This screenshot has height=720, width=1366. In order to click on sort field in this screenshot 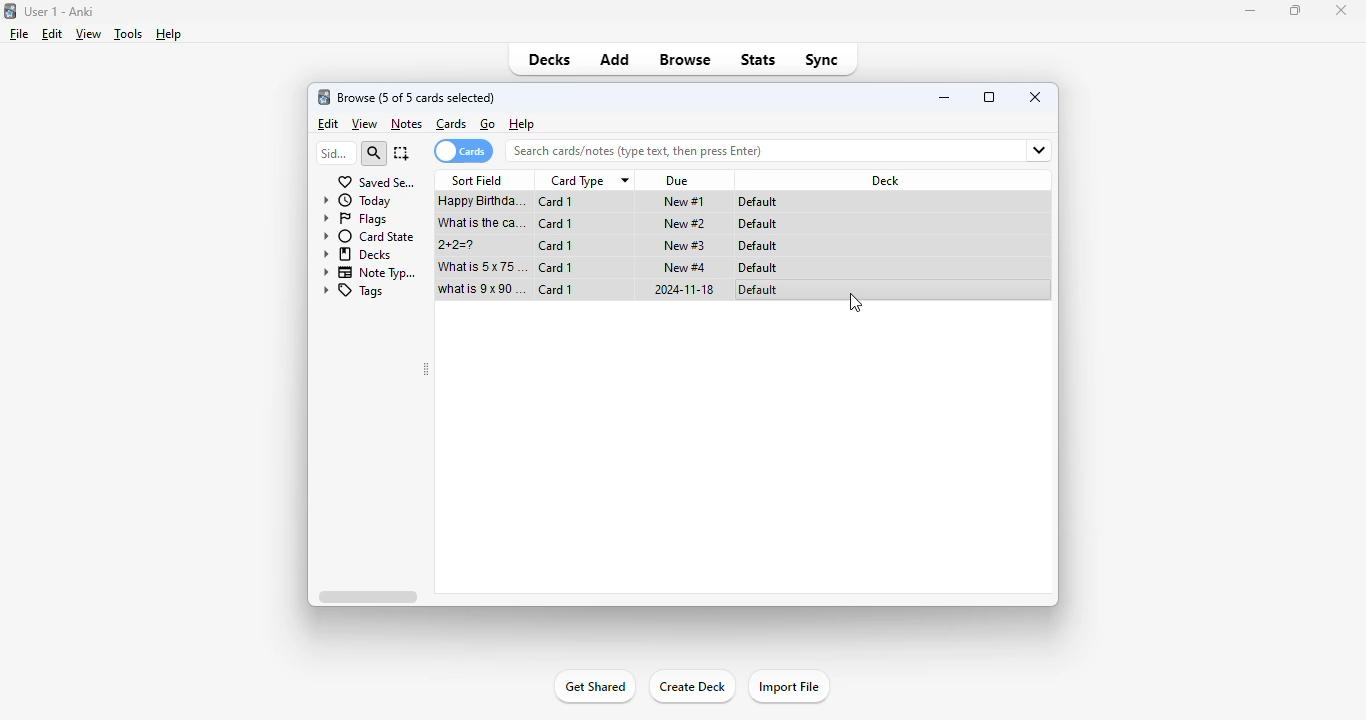, I will do `click(477, 180)`.